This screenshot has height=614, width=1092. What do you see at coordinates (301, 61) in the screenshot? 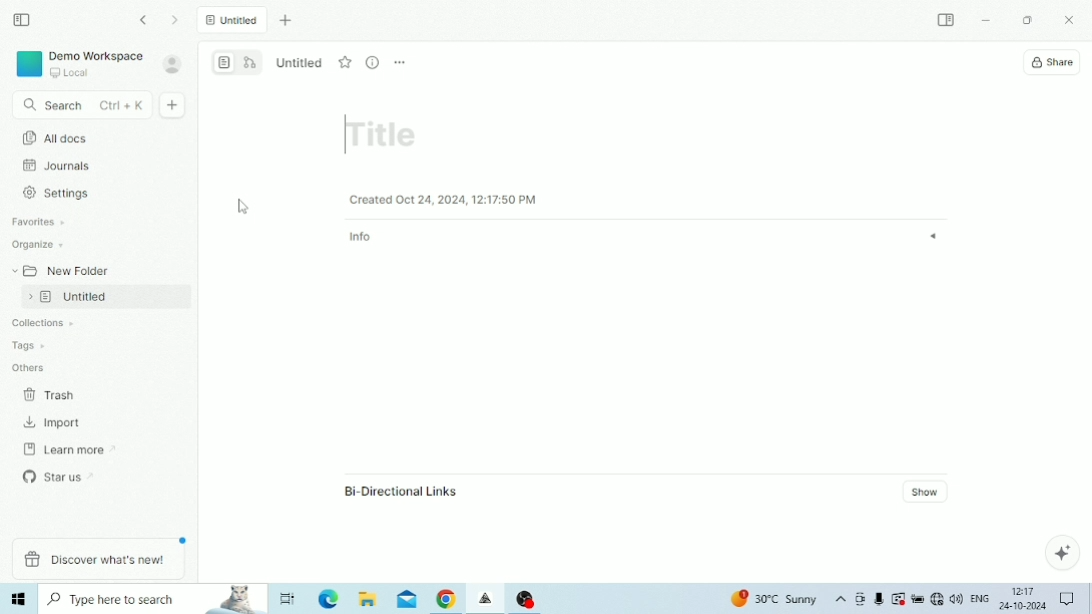
I see `Untitled` at bounding box center [301, 61].